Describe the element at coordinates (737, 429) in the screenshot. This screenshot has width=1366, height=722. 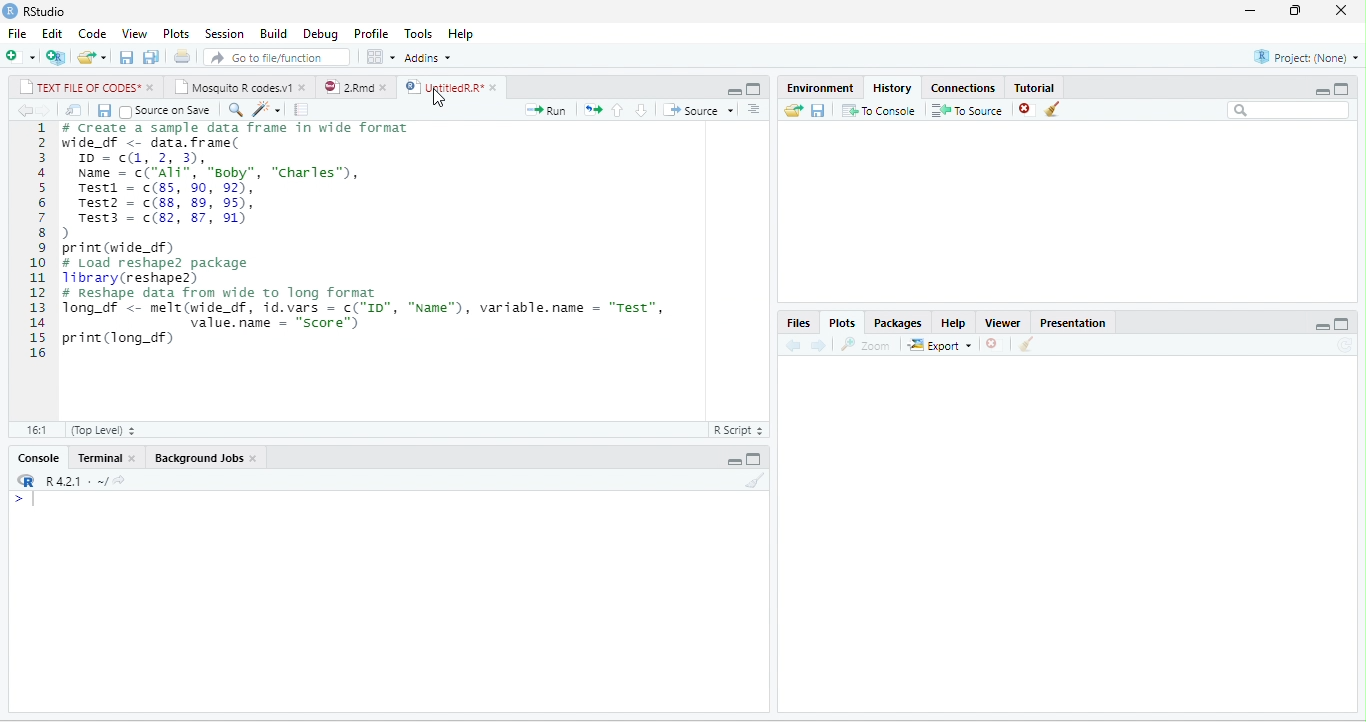
I see `Text file` at that location.